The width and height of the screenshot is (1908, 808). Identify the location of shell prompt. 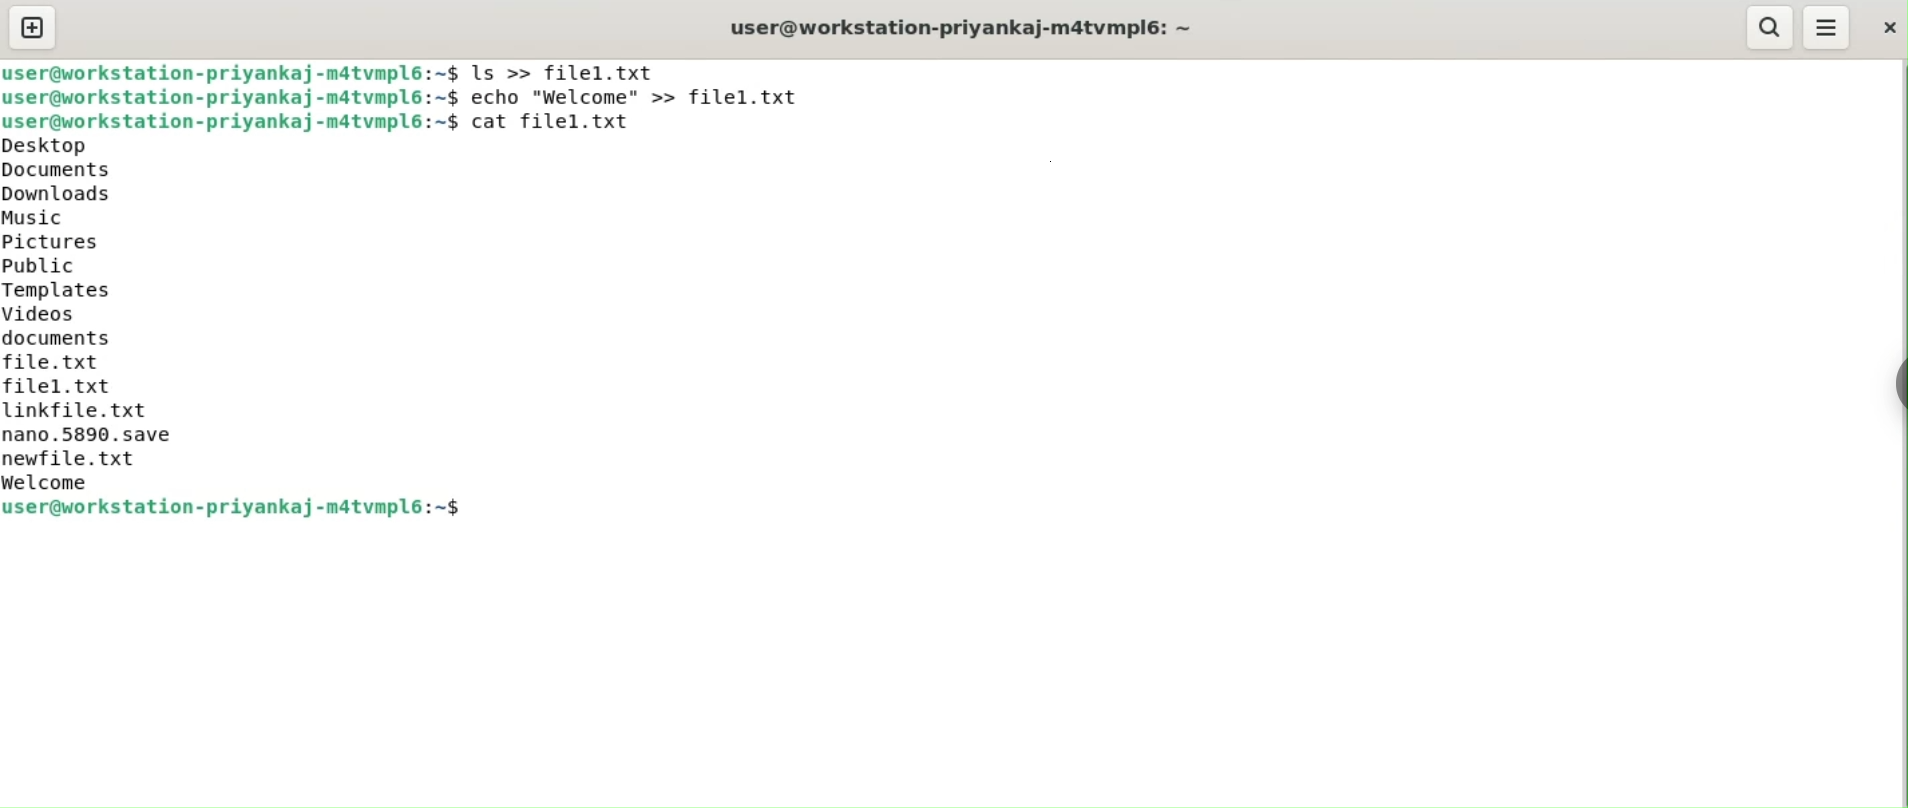
(230, 120).